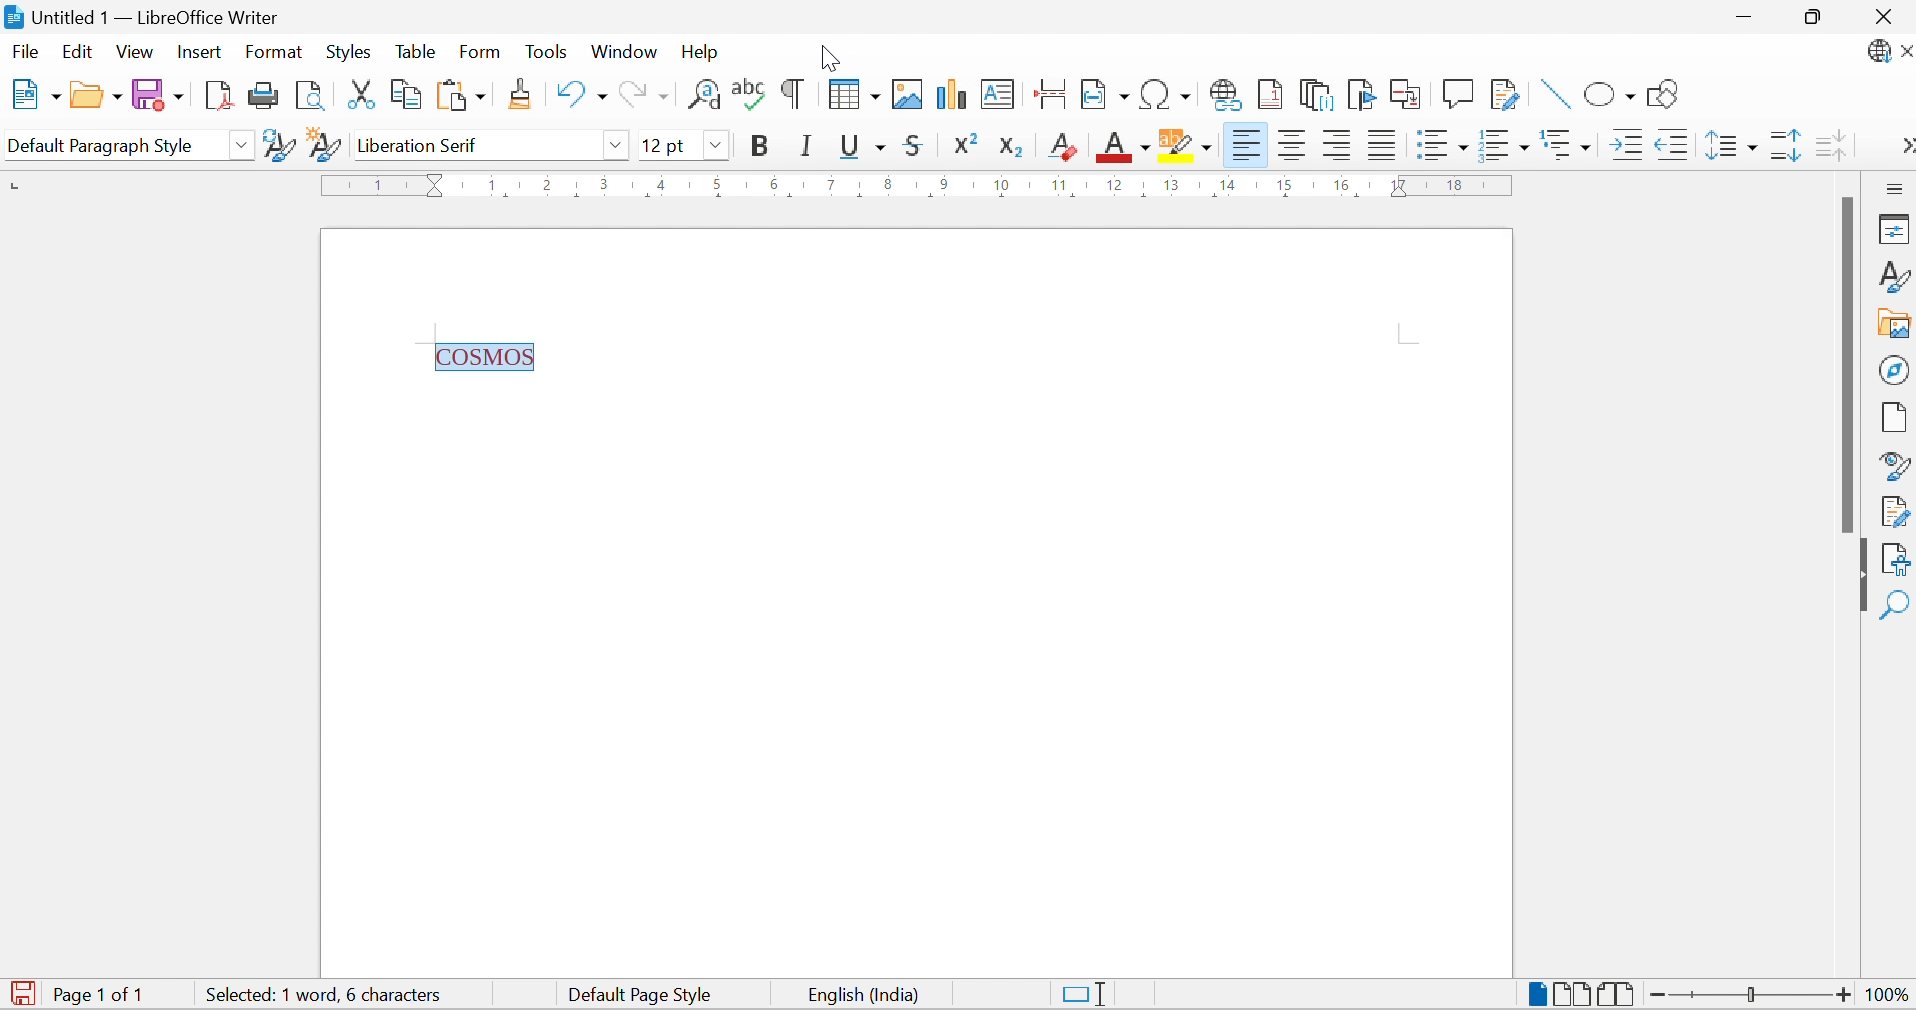  Describe the element at coordinates (1664, 95) in the screenshot. I see `Show Draw Functions` at that location.